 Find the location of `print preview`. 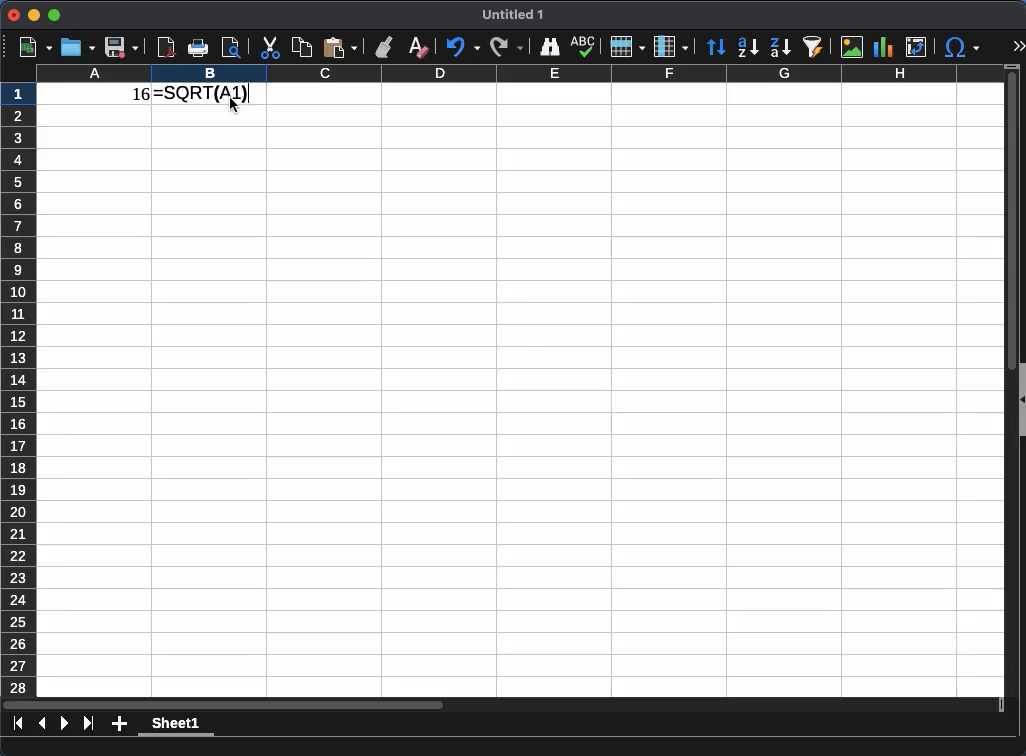

print preview is located at coordinates (232, 50).